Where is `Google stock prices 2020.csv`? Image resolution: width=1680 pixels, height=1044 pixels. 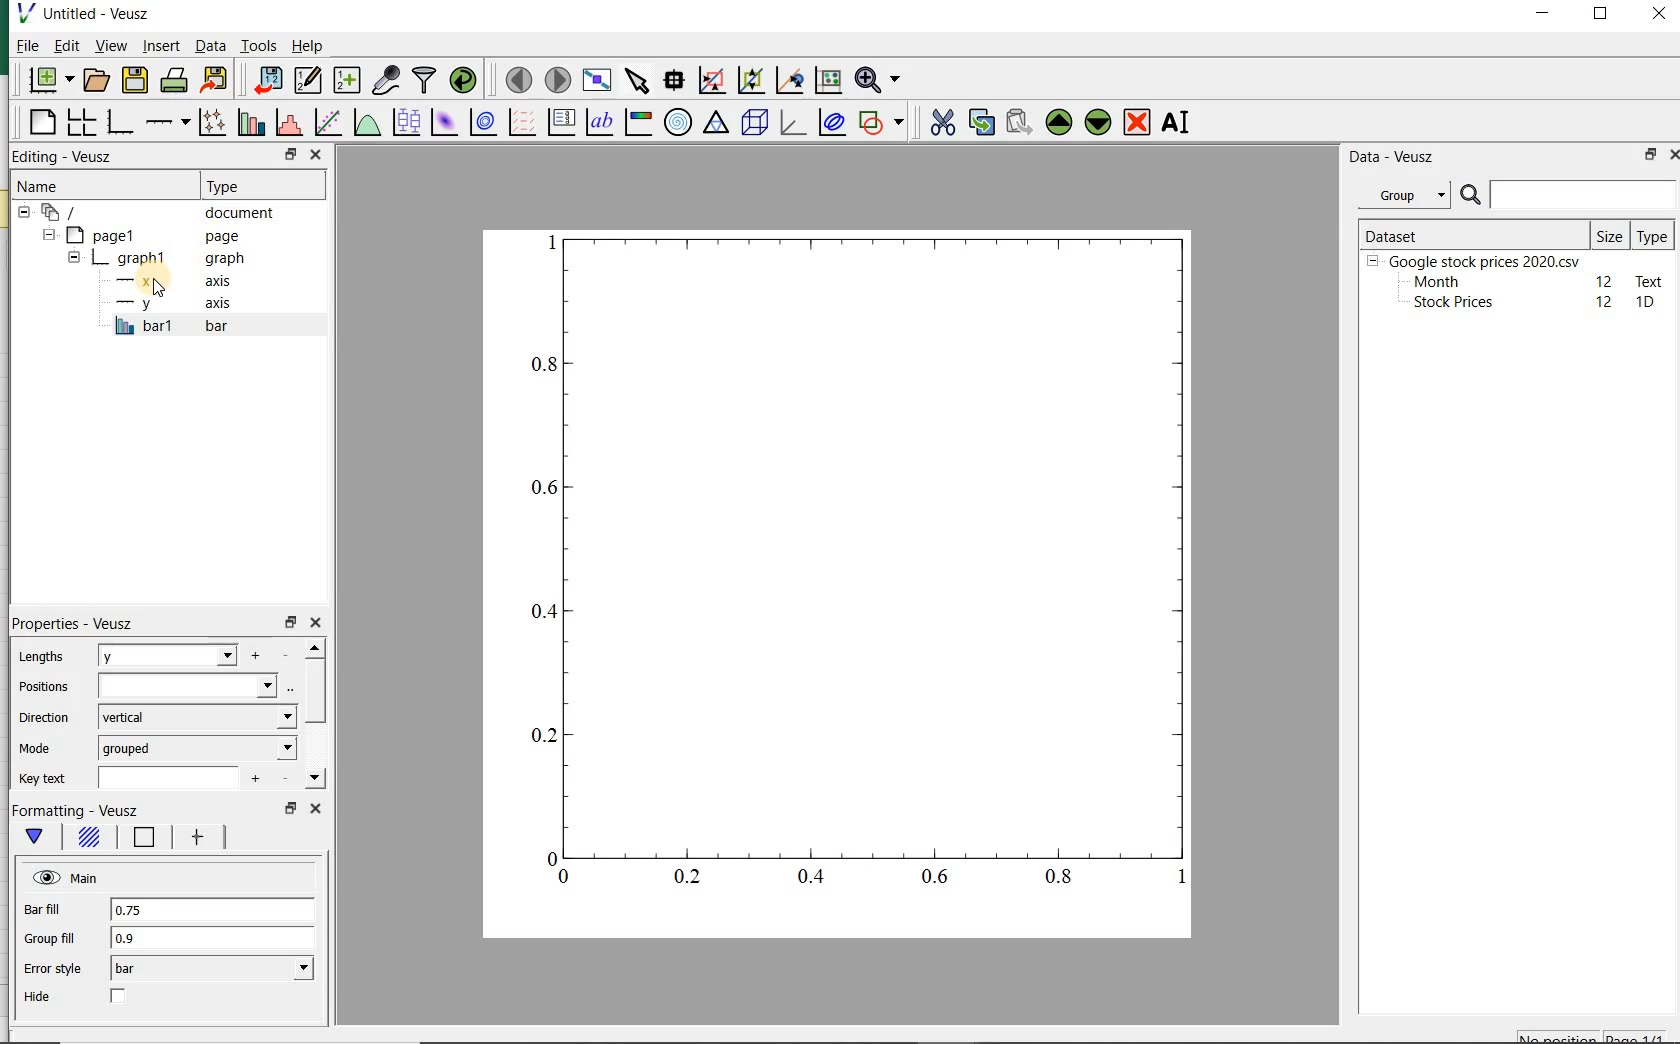 Google stock prices 2020.csv is located at coordinates (1477, 260).